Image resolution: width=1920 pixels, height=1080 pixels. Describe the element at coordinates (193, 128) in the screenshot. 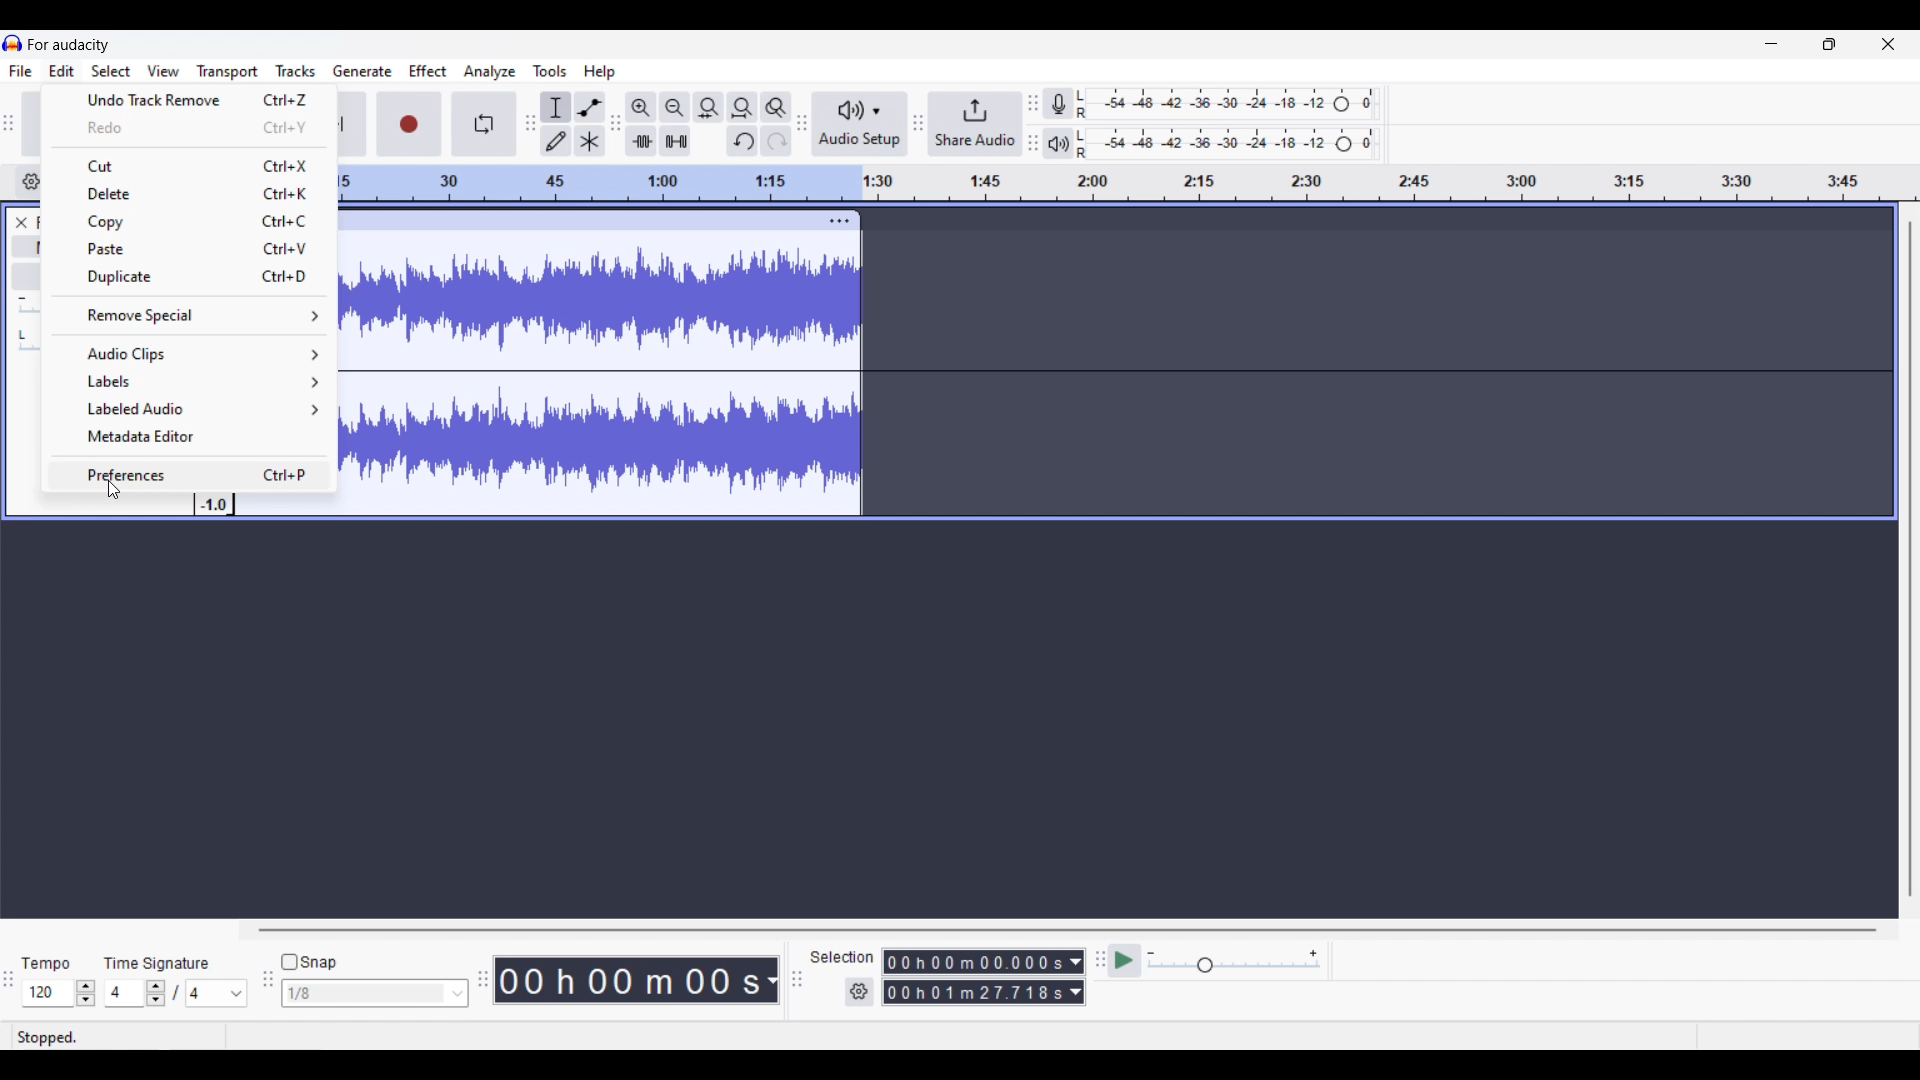

I see `Redo` at that location.